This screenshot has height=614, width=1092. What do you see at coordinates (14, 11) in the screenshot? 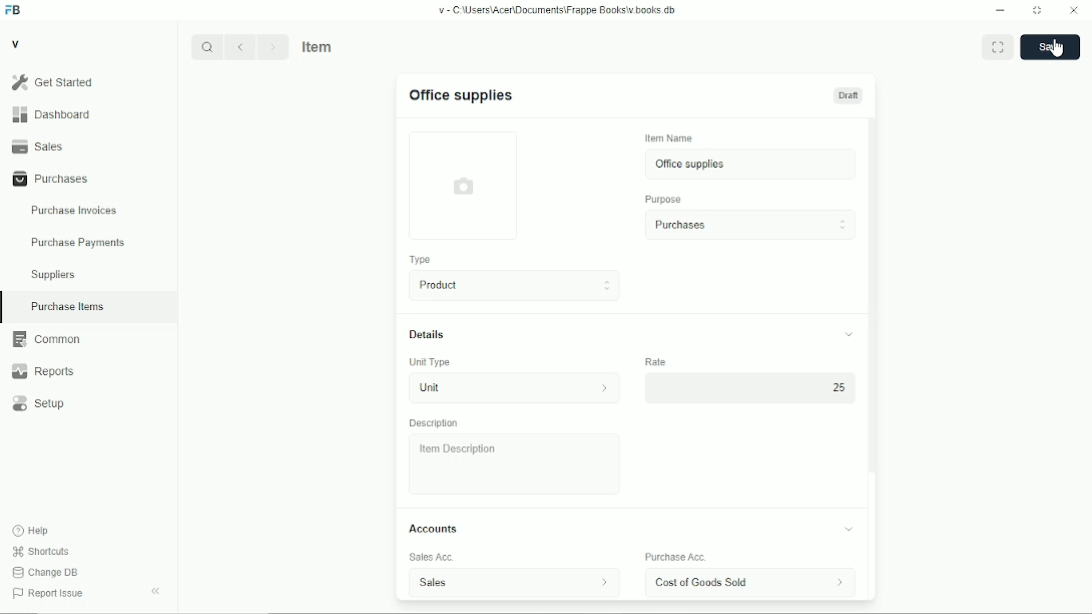
I see `FB` at bounding box center [14, 11].